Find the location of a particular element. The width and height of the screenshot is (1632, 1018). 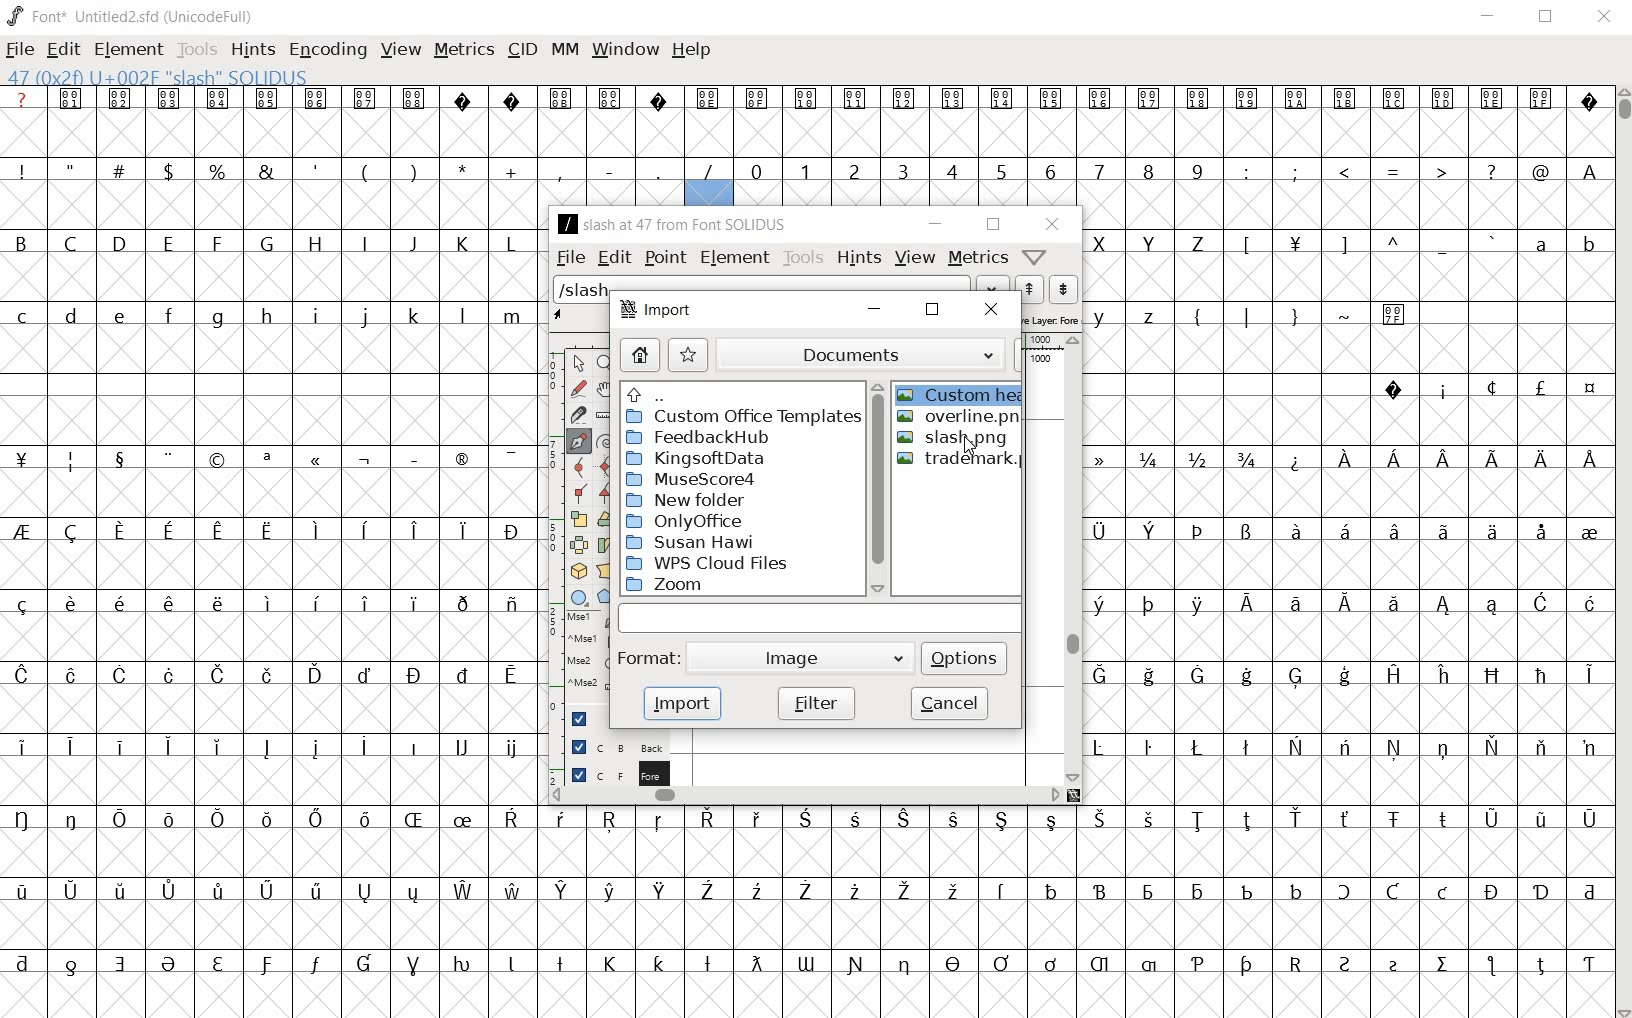

special letters is located at coordinates (1346, 529).